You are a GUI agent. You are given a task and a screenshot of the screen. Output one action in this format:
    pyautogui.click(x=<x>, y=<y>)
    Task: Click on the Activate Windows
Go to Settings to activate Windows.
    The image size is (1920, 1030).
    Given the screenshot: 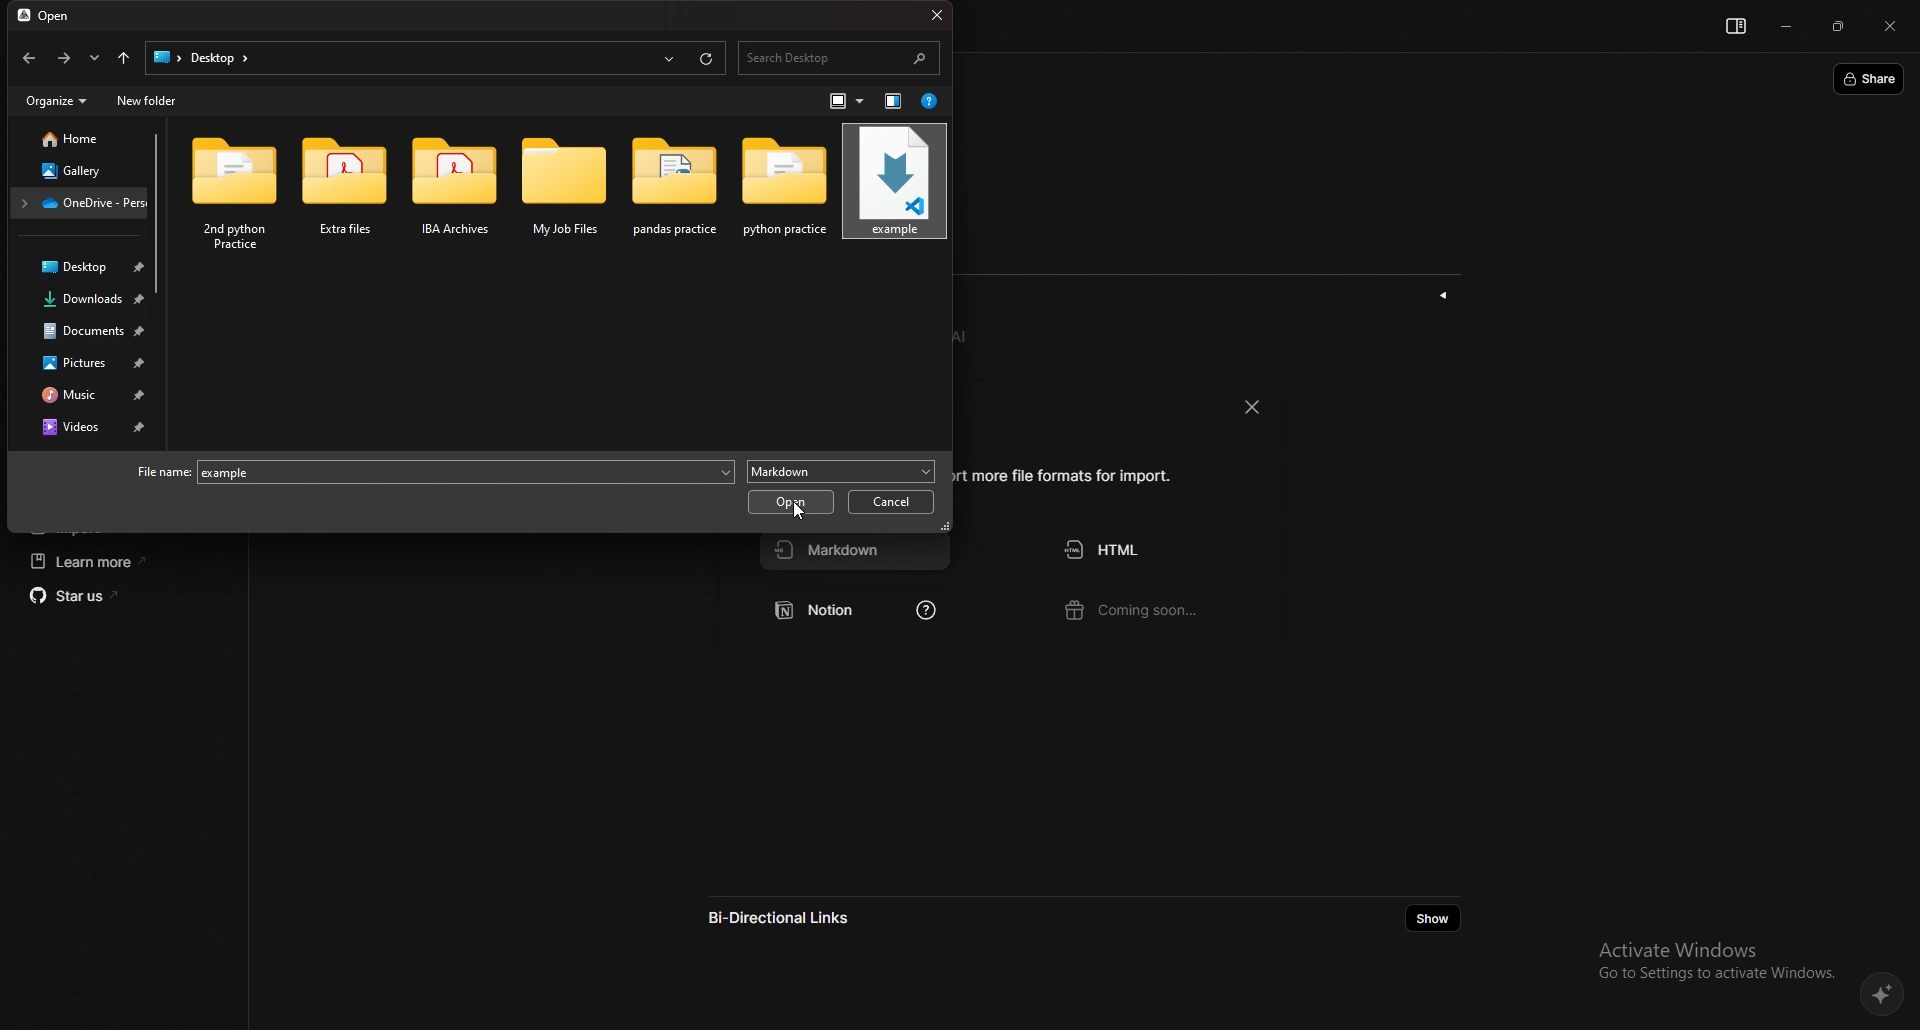 What is the action you would take?
    pyautogui.click(x=1710, y=959)
    